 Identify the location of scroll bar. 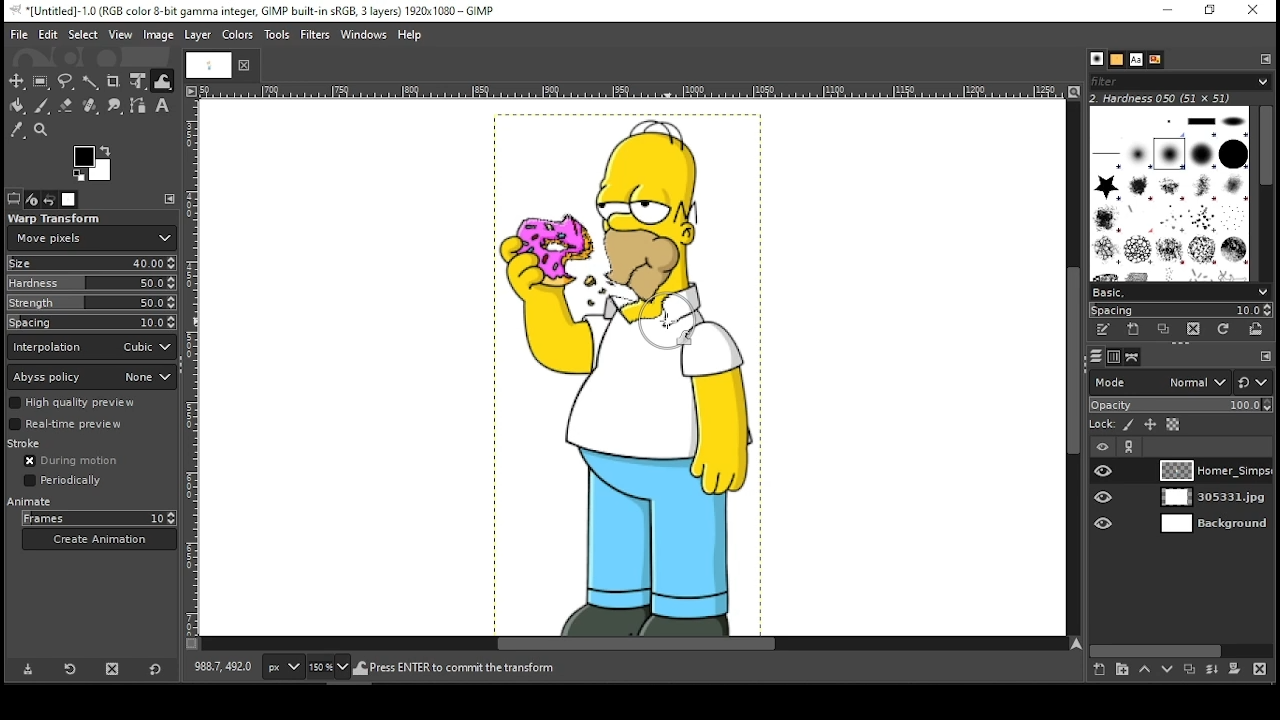
(636, 644).